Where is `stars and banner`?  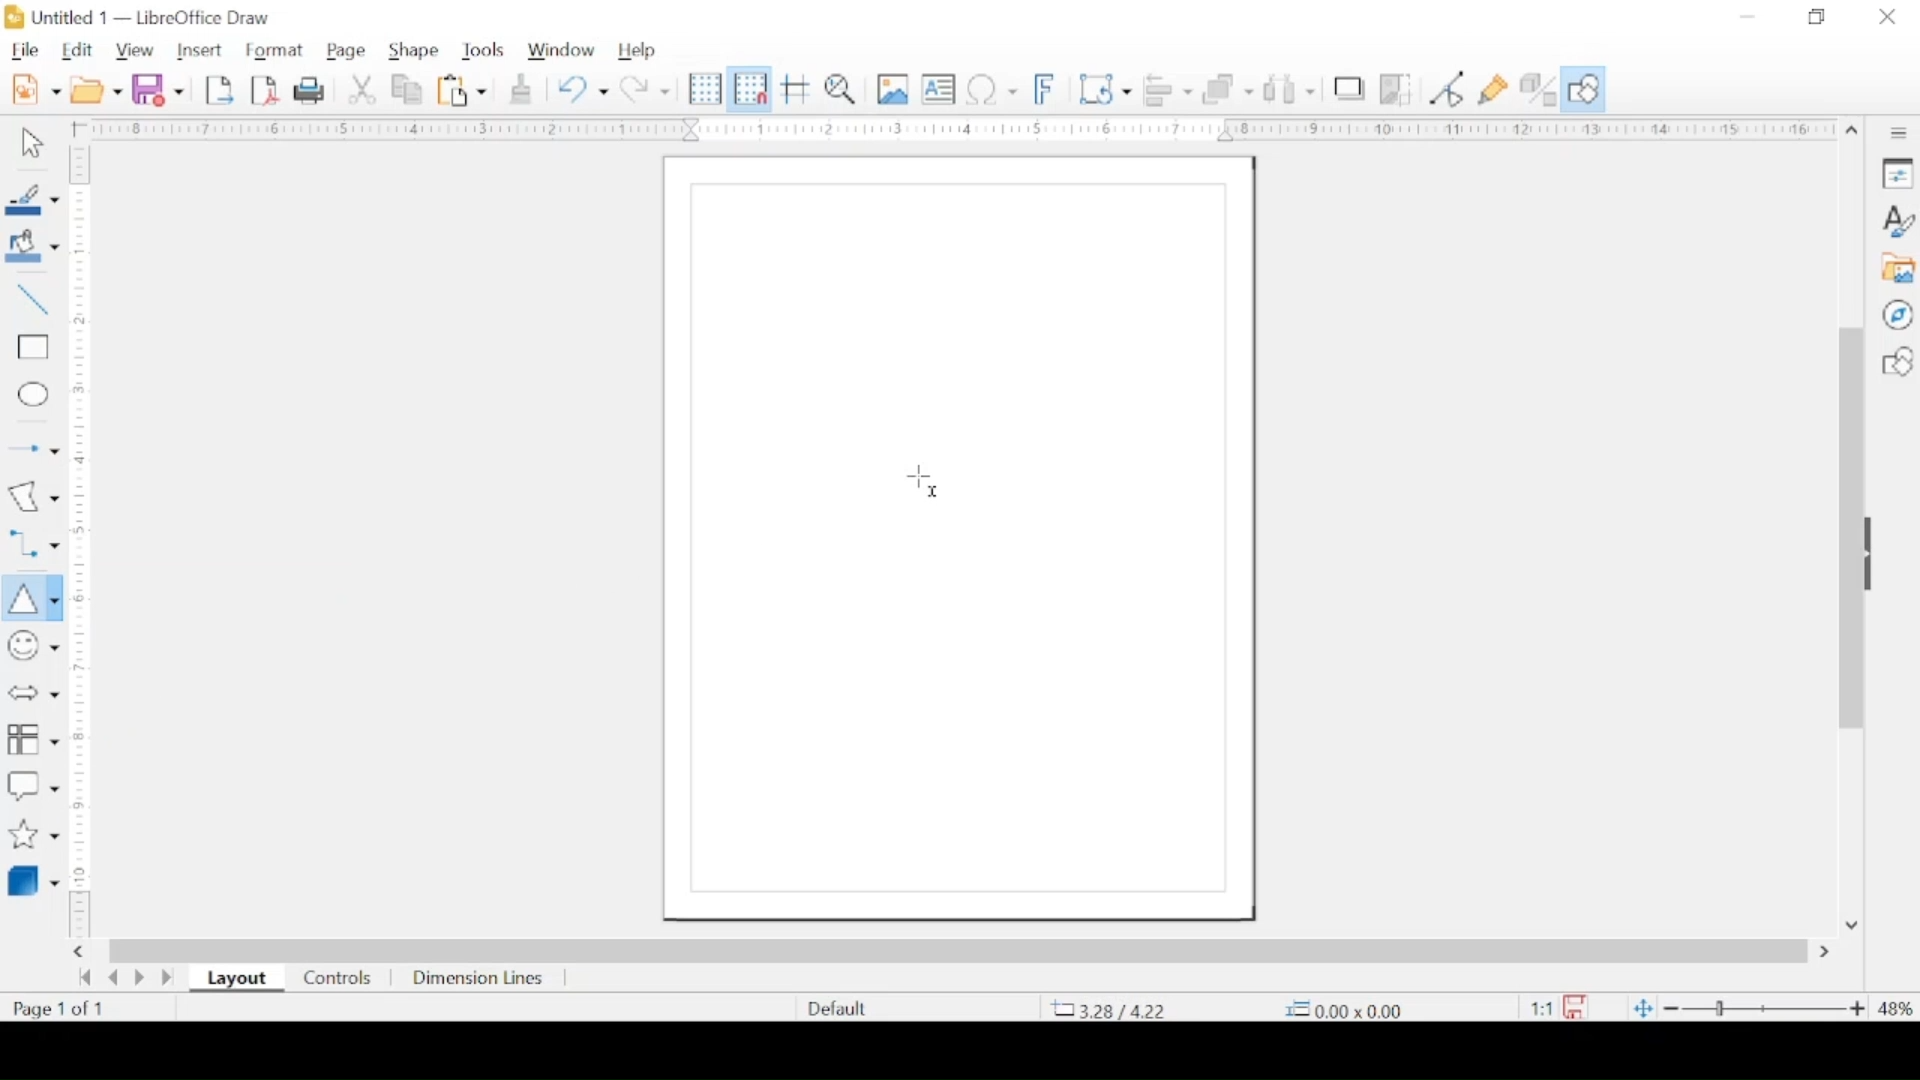
stars and banner is located at coordinates (32, 834).